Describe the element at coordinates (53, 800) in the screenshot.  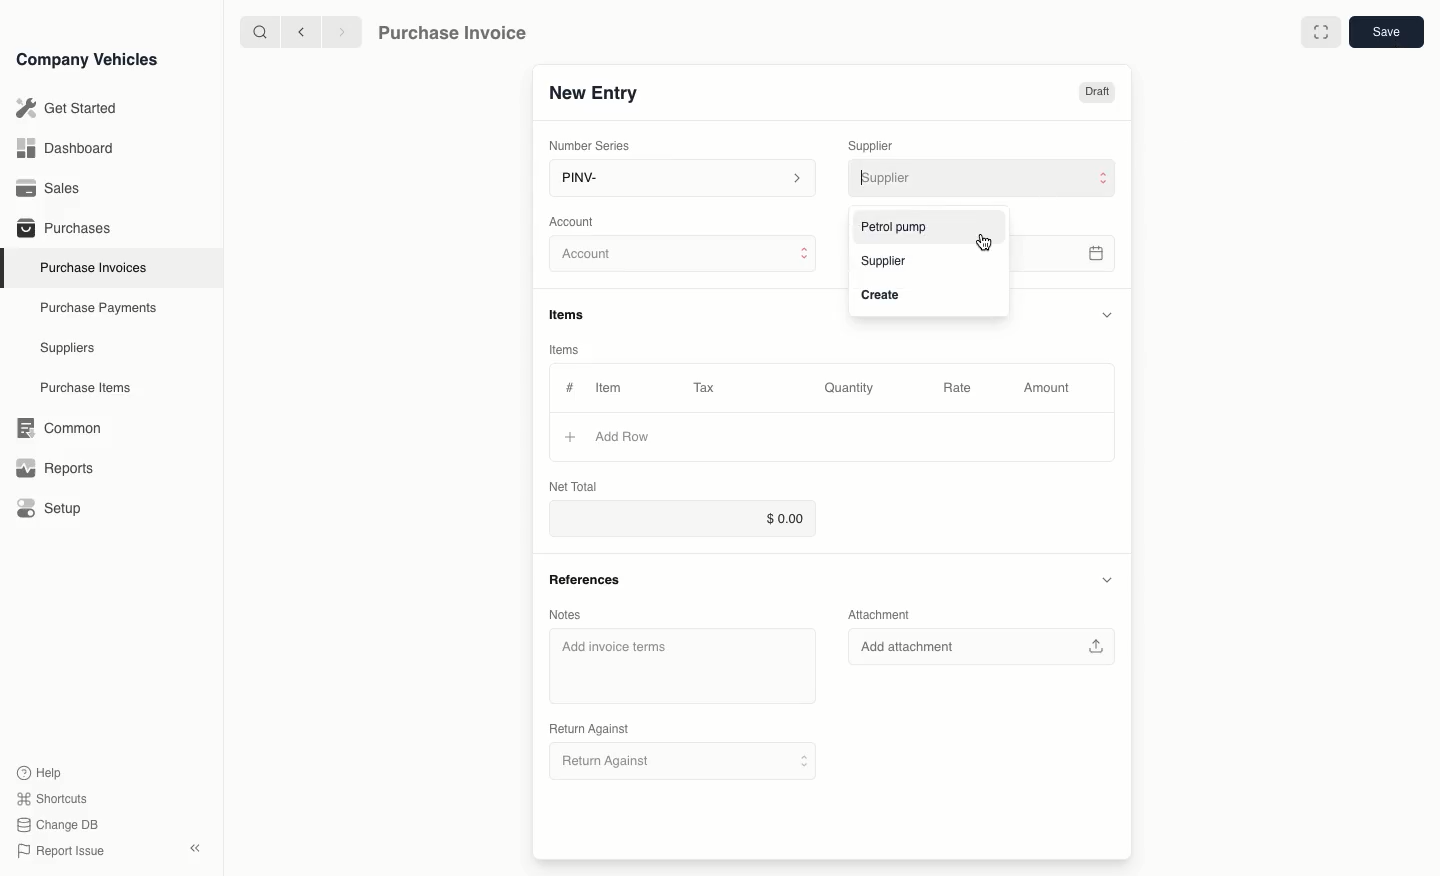
I see `Shortcuts` at that location.